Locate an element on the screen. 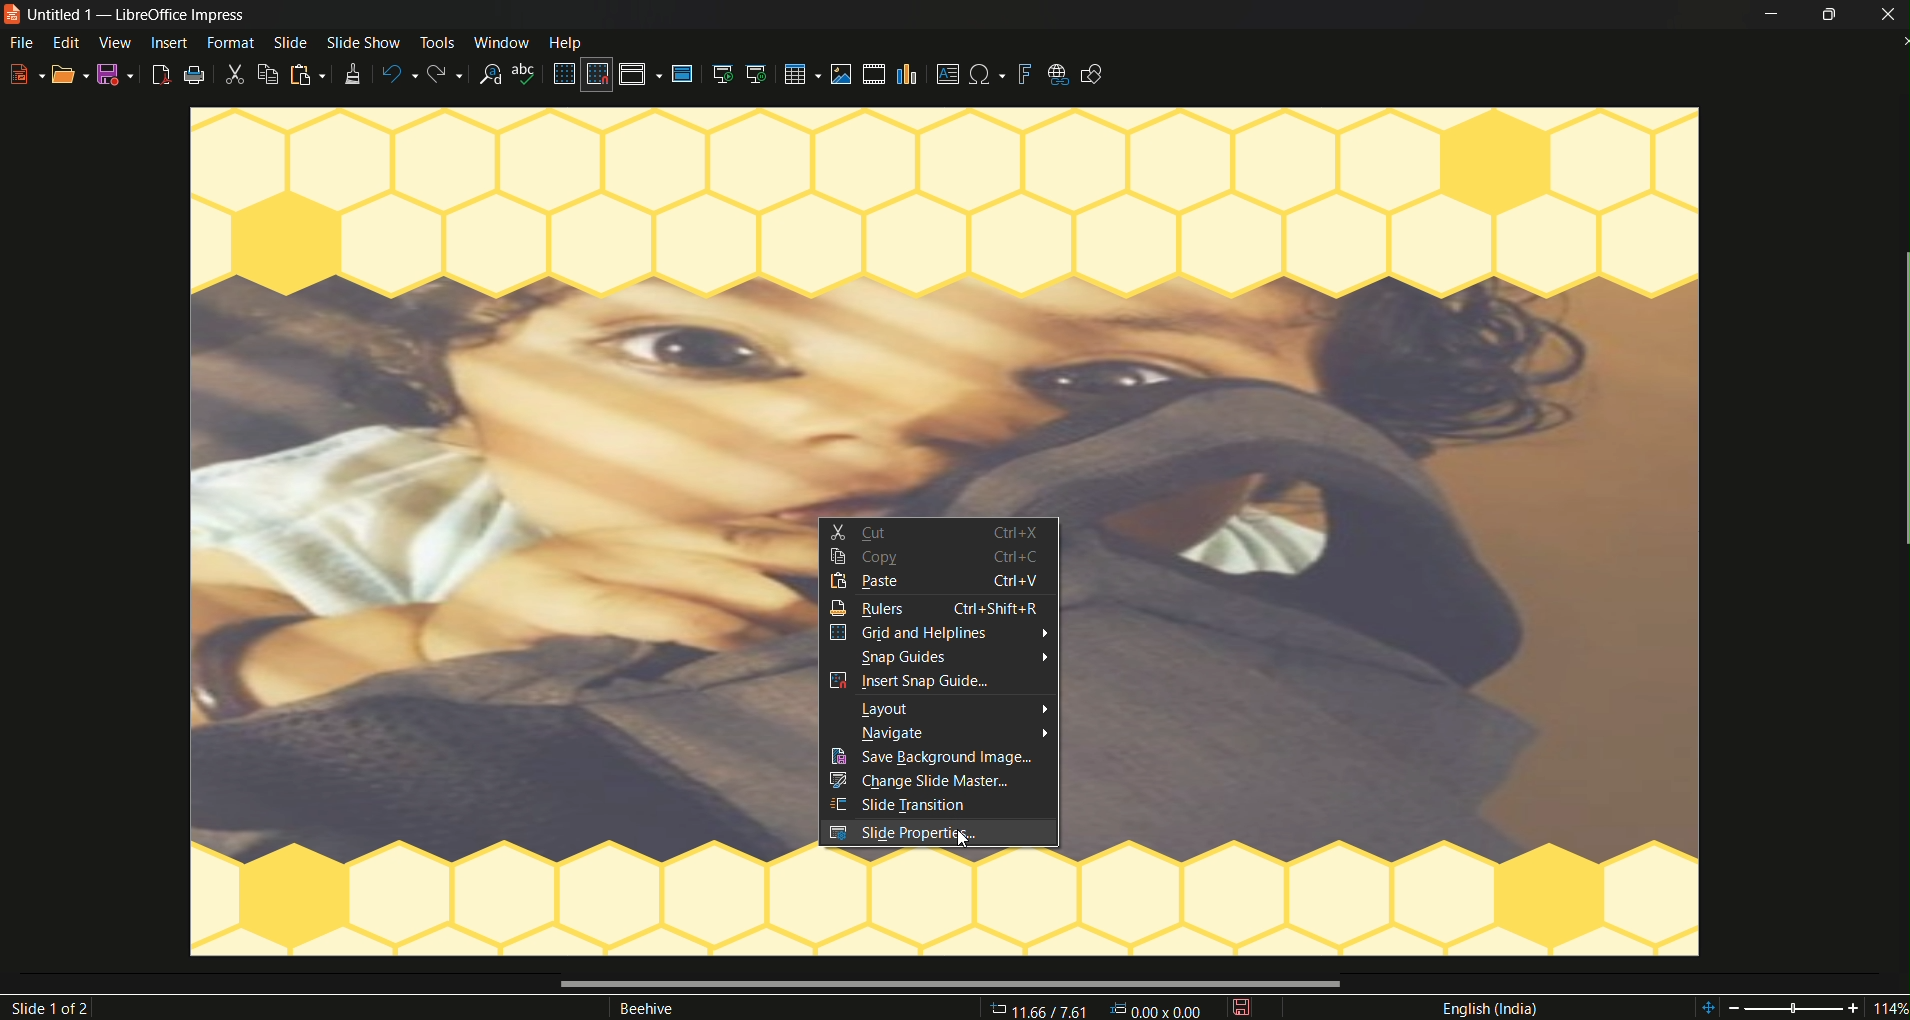 This screenshot has height=1020, width=1910. save is located at coordinates (116, 76).